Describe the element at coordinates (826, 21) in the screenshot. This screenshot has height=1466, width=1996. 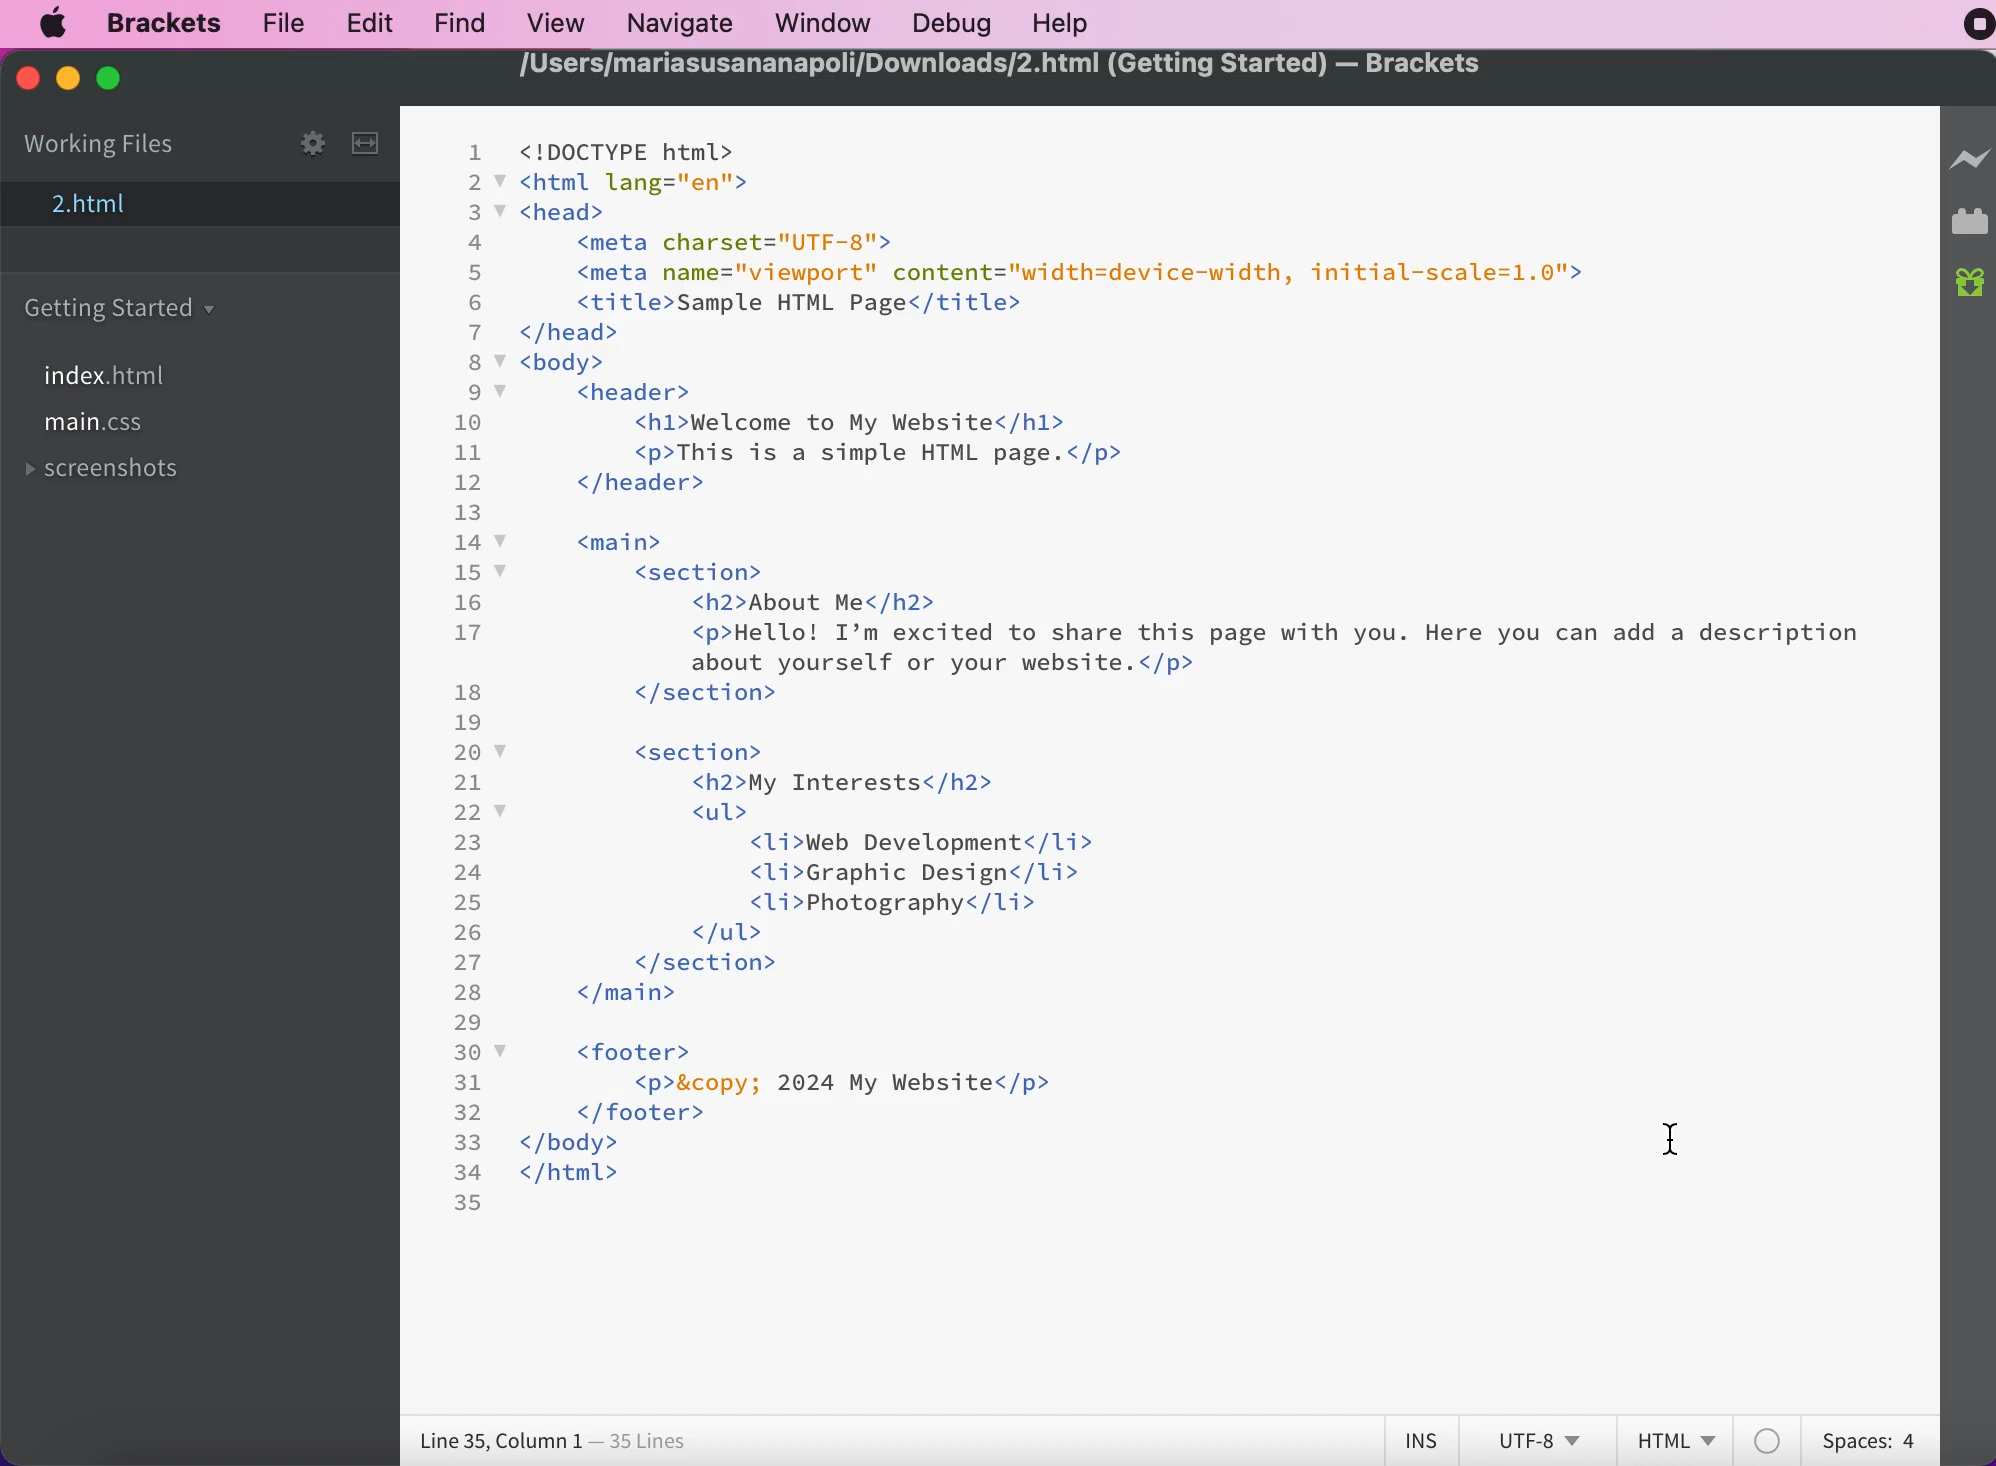
I see `window` at that location.